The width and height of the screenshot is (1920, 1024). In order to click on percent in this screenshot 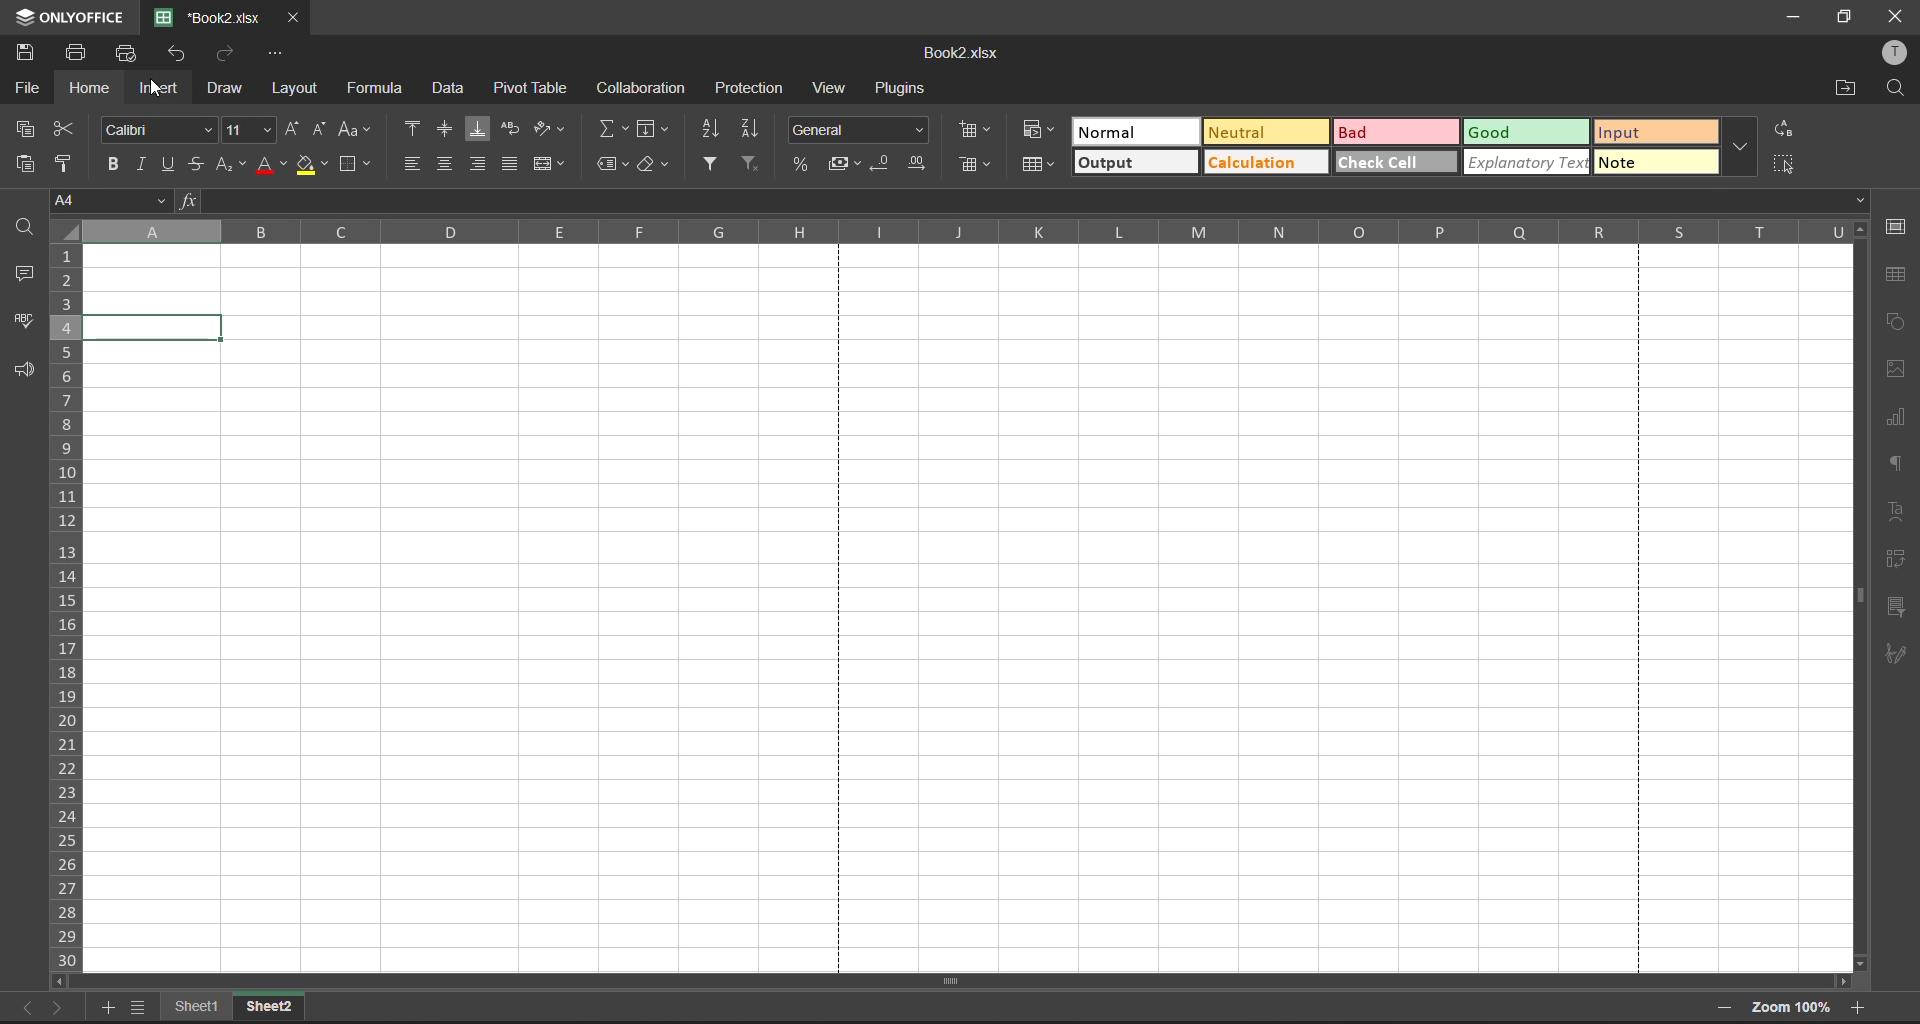, I will do `click(802, 165)`.